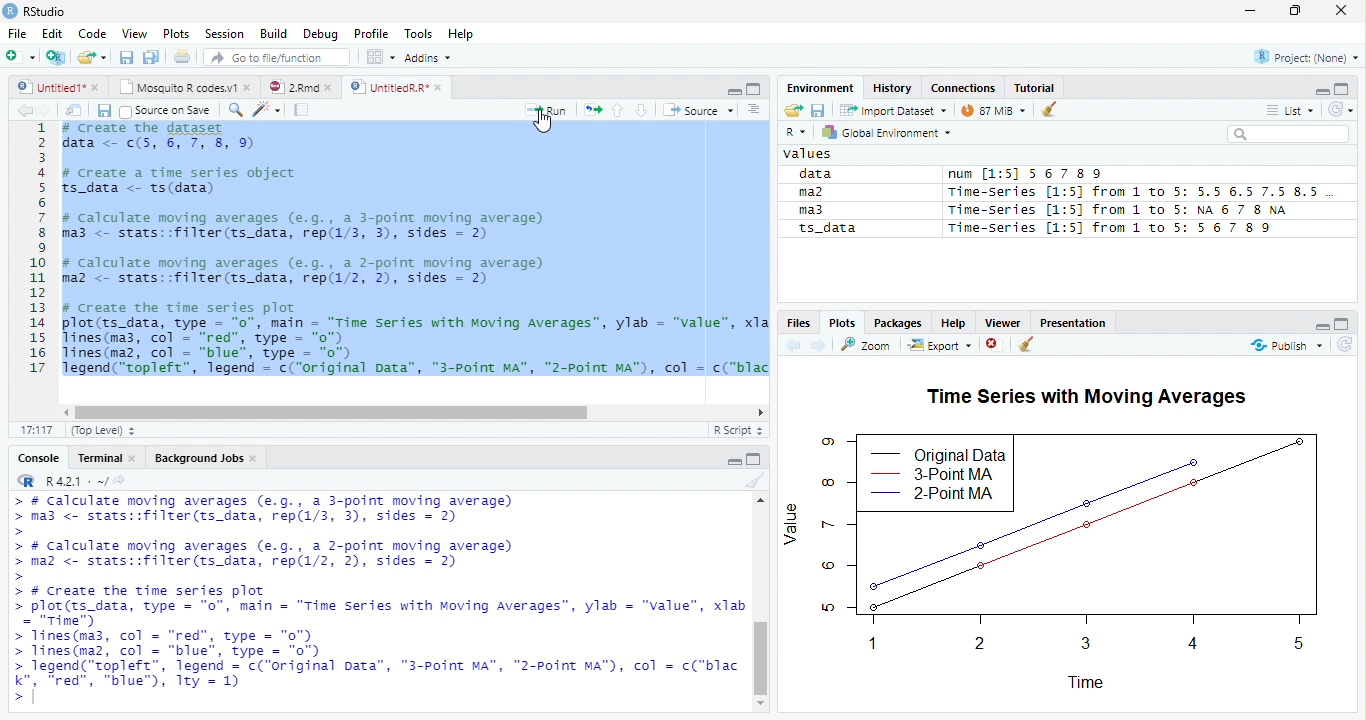 This screenshot has width=1366, height=720. What do you see at coordinates (380, 604) in the screenshot?
I see `> # Calculate moving averages (e.g., a 3-point moving average)

> ma3 <- stats::filter(ts_data, rep(1/3, 3), sides = 2)

>

> # calculate moving averages (e.g., a 2-point moving average)

> maz <- stats::filter(ts_data, rep(1/2, 2), sides = 2)

>

> # Create the time series plot

> plot(ts_data, type = "0", main = "Time Series with Moving Averages”, ylab = “value”, xlab
= "Time")

> lines(ma3, col = "red", type = "0")

> lines(maz, col = "blue", type = "o")

> Tegend("topleft”, legend = ("original pata”, "3-point MA", "2-point MA"), col = c("blac
k", red”, “blue”, Tty = 1)

>|` at bounding box center [380, 604].